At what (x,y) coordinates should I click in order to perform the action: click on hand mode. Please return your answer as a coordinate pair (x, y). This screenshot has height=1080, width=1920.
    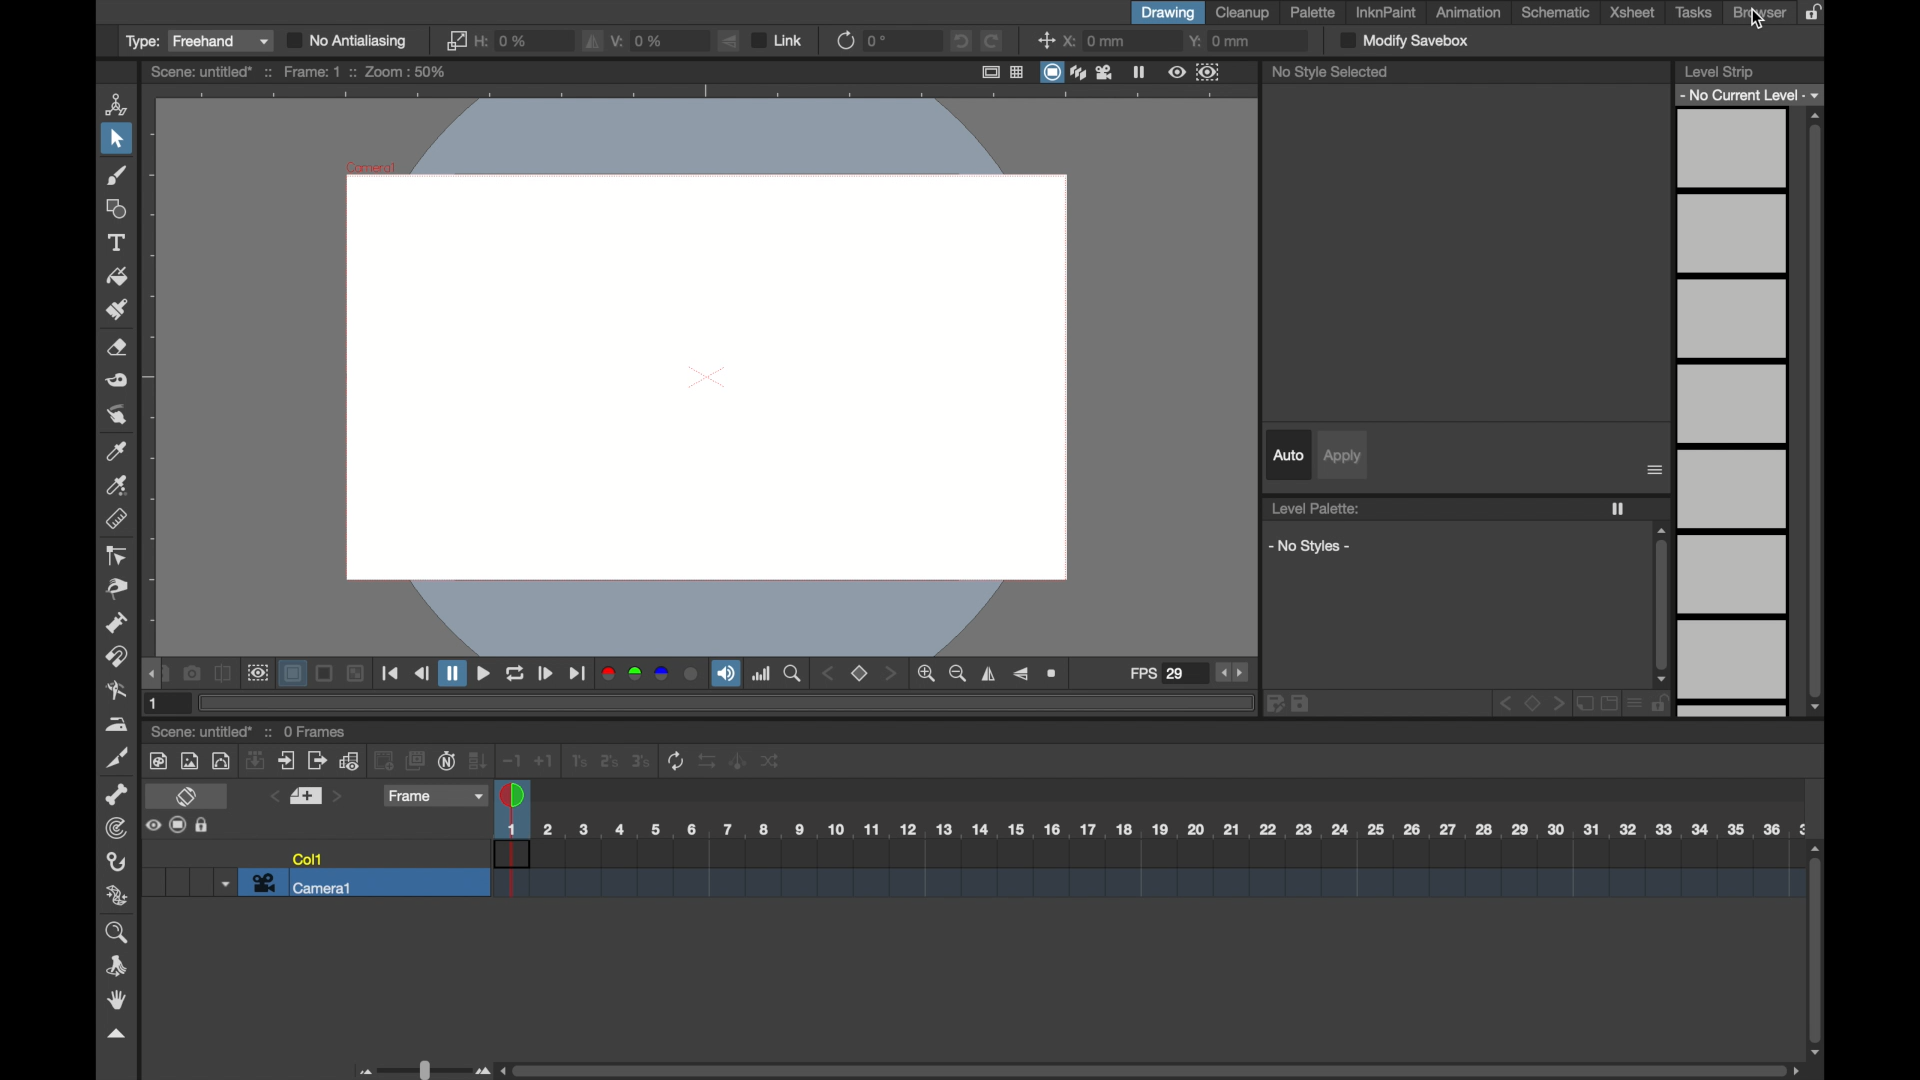
    Looking at the image, I should click on (117, 1001).